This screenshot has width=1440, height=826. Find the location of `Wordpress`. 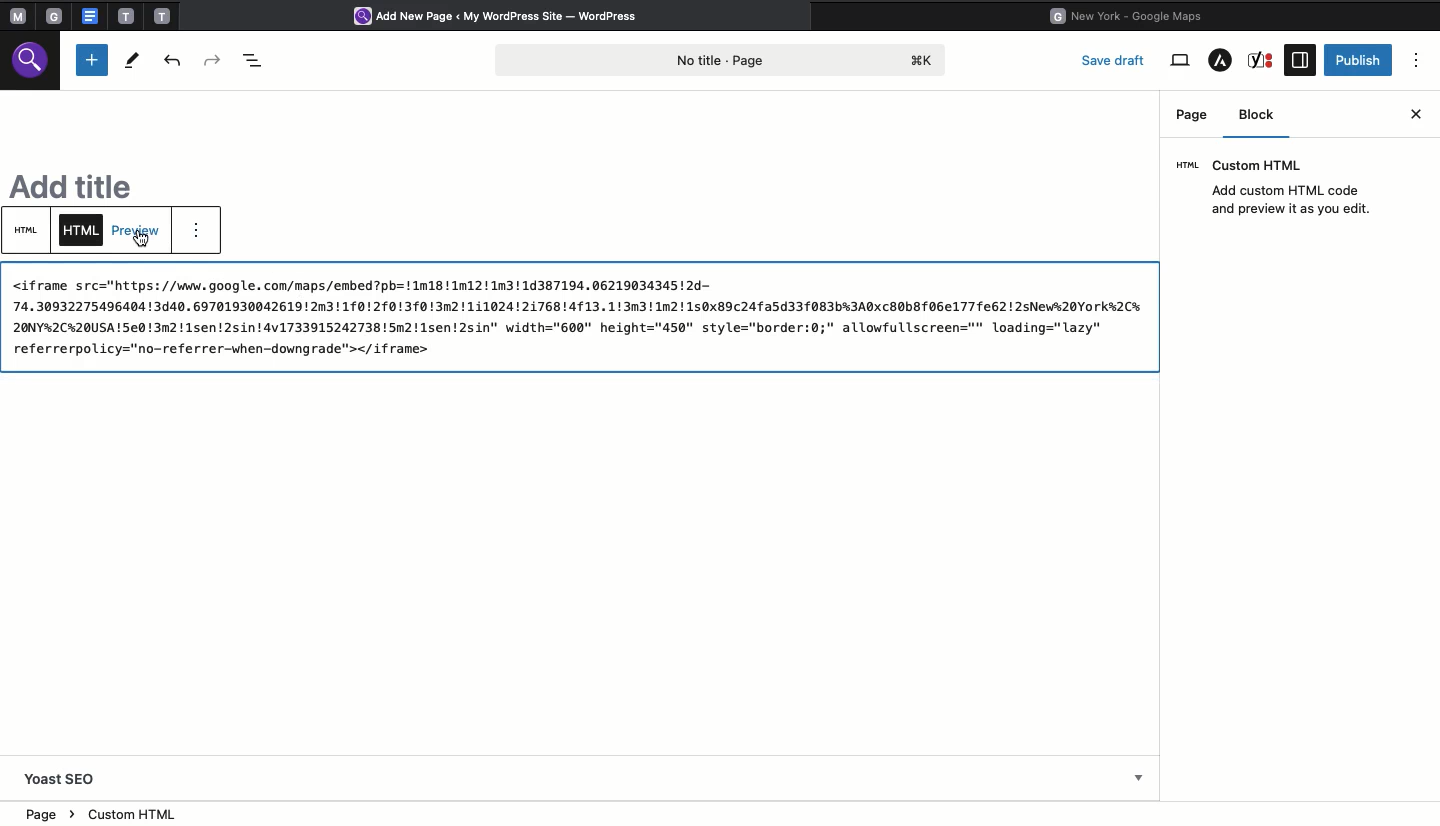

Wordpress is located at coordinates (504, 17).